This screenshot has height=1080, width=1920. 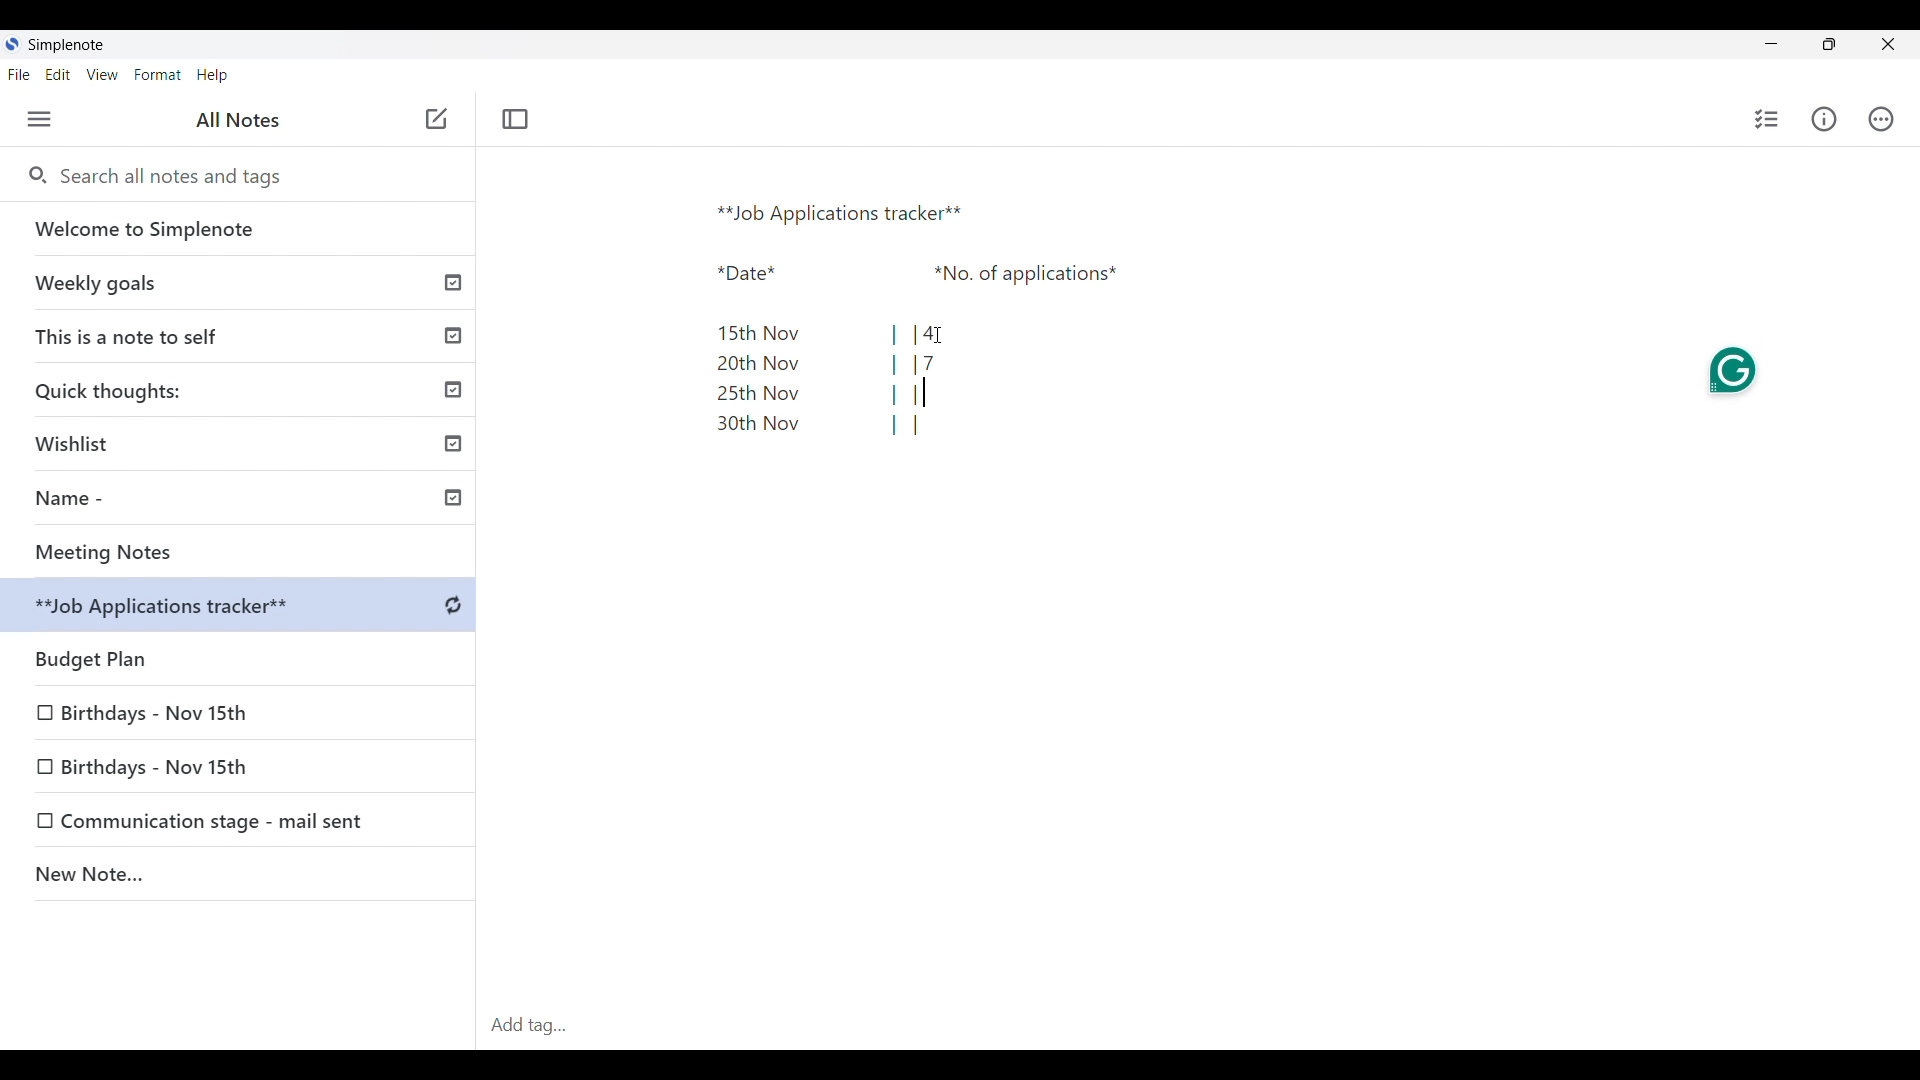 I want to click on Search all notes and tags, so click(x=178, y=176).